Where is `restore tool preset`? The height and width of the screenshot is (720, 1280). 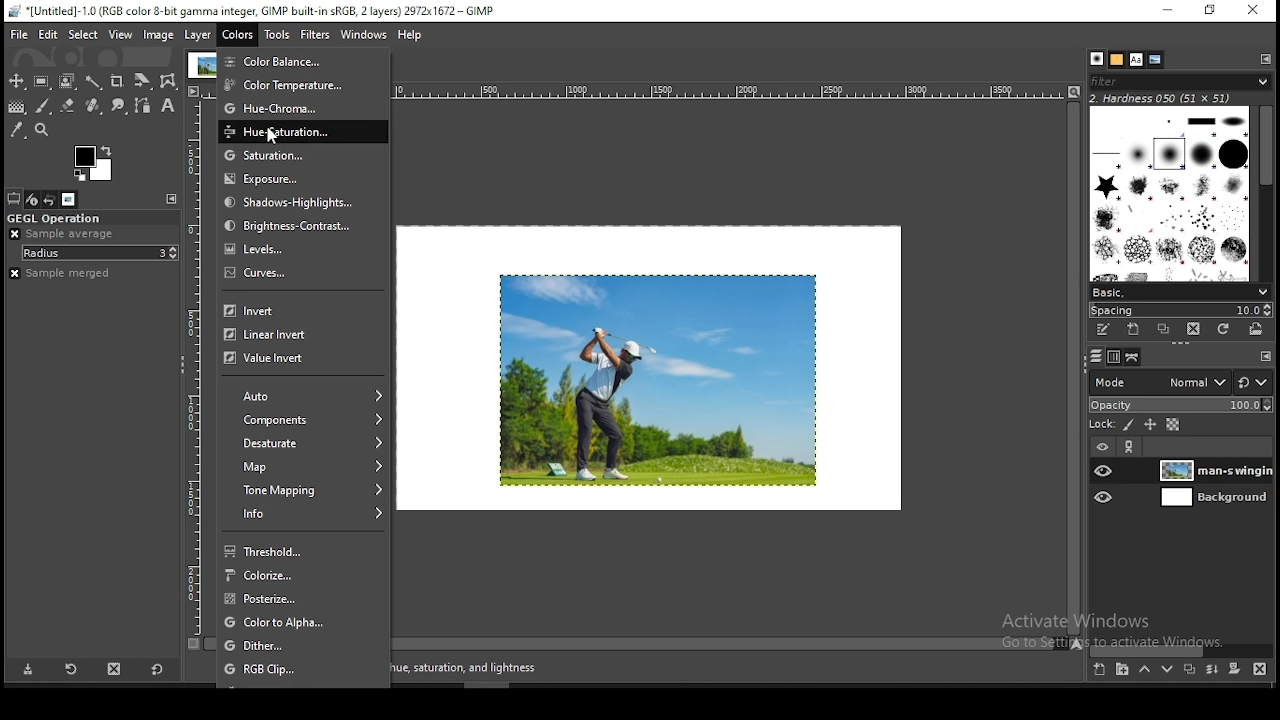
restore tool preset is located at coordinates (72, 670).